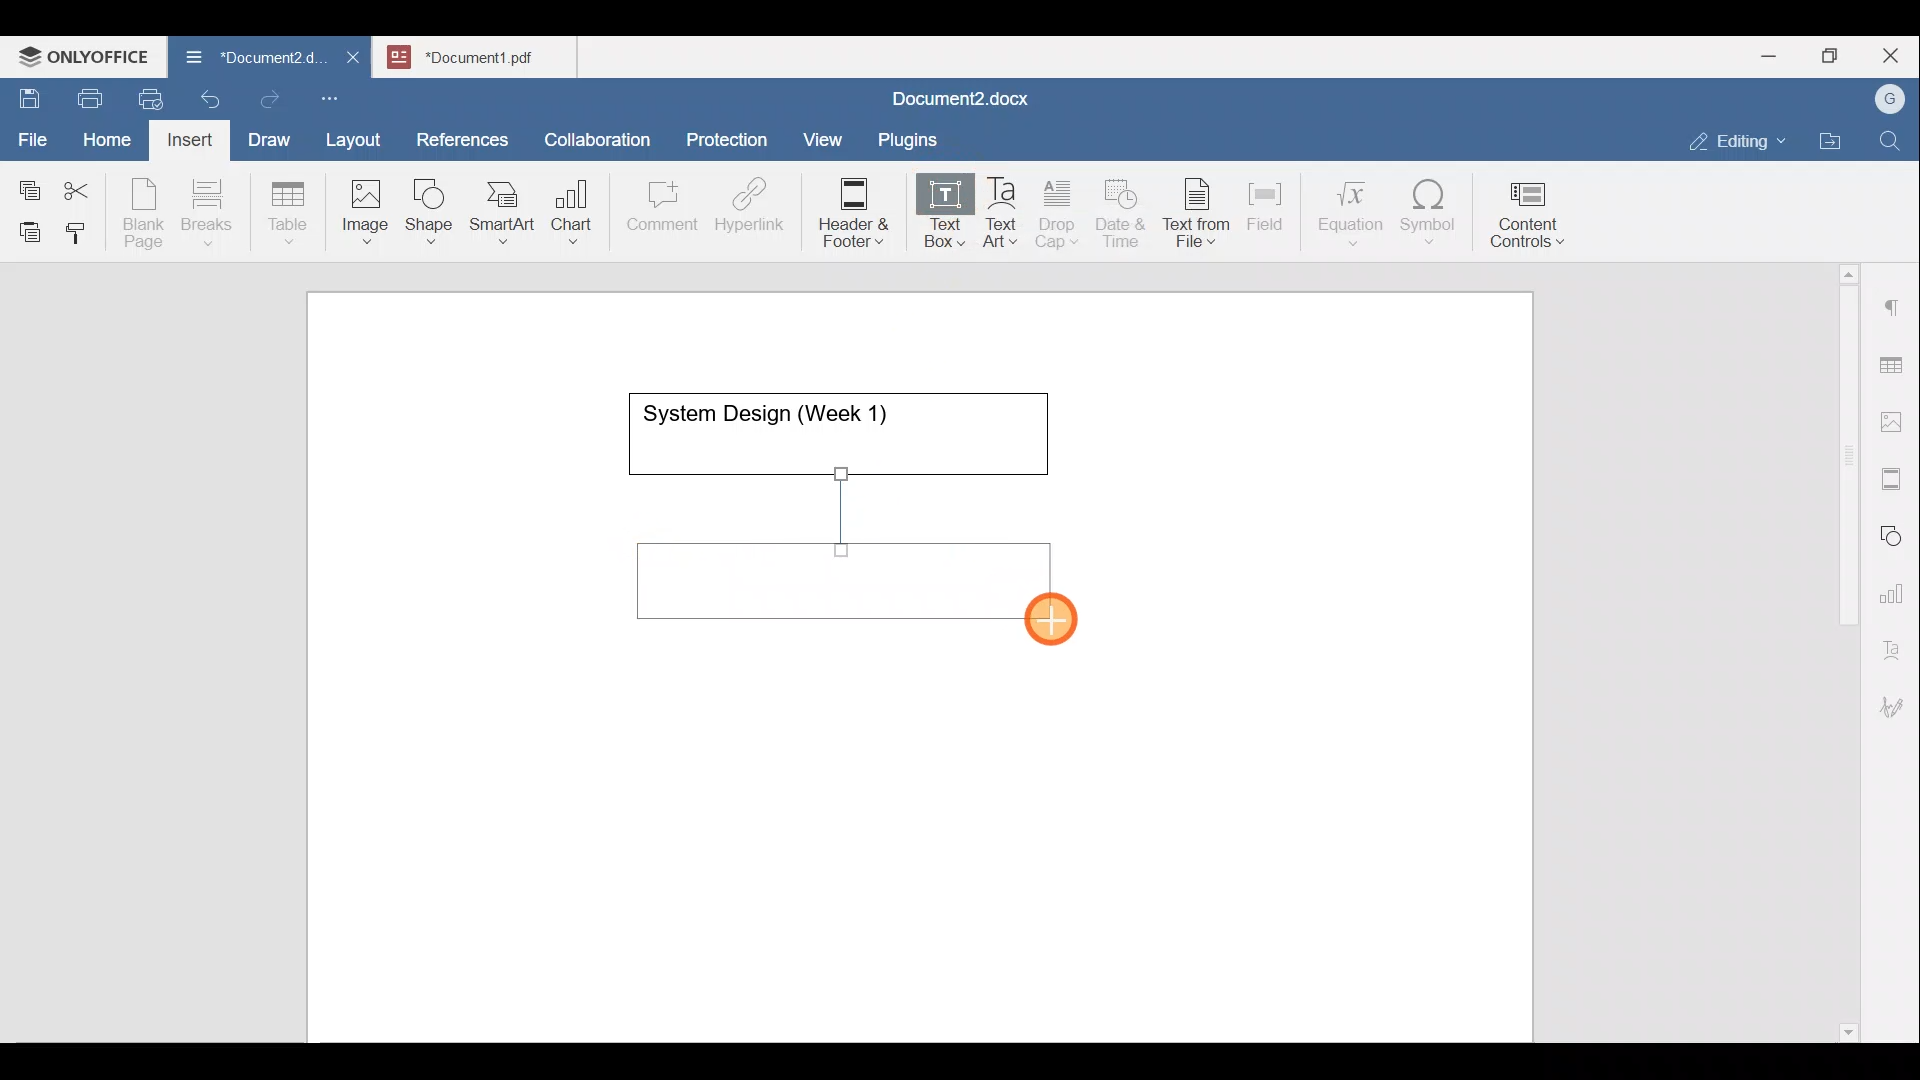 This screenshot has width=1920, height=1080. What do you see at coordinates (486, 54) in the screenshot?
I see `Document name` at bounding box center [486, 54].